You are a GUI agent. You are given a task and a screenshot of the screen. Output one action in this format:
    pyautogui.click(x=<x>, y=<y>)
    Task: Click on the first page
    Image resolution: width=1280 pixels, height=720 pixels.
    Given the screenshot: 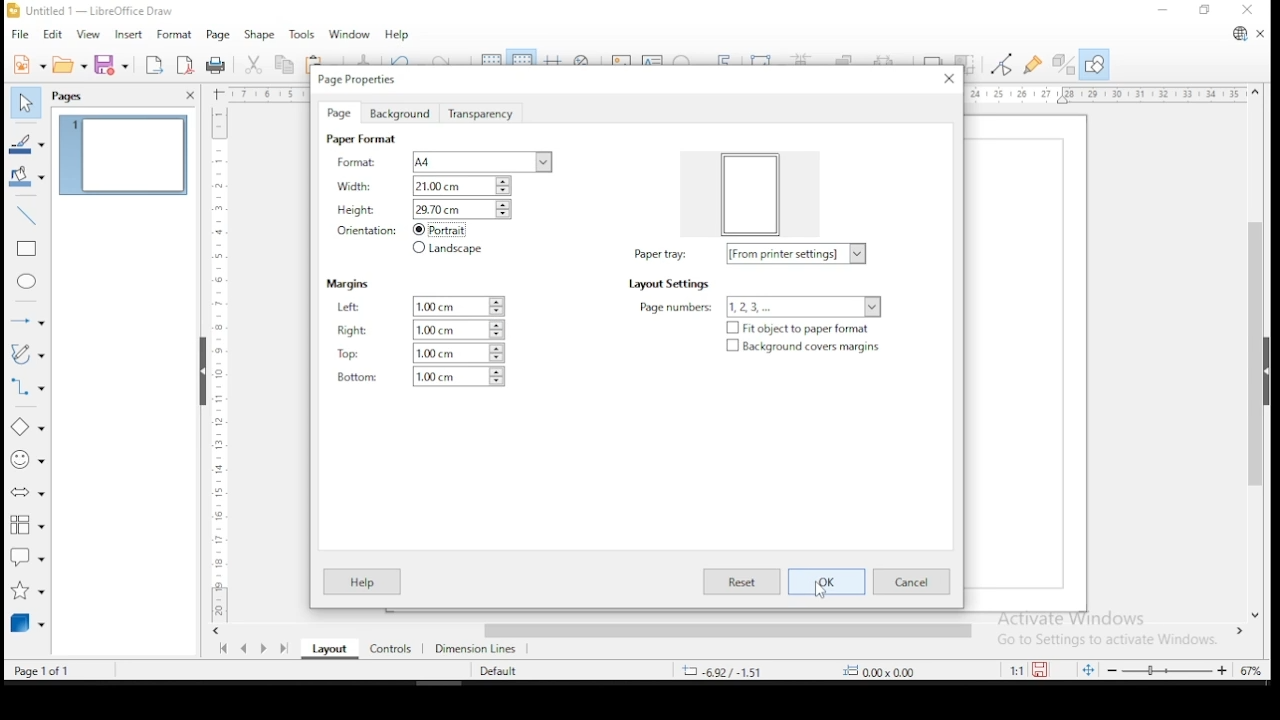 What is the action you would take?
    pyautogui.click(x=223, y=649)
    